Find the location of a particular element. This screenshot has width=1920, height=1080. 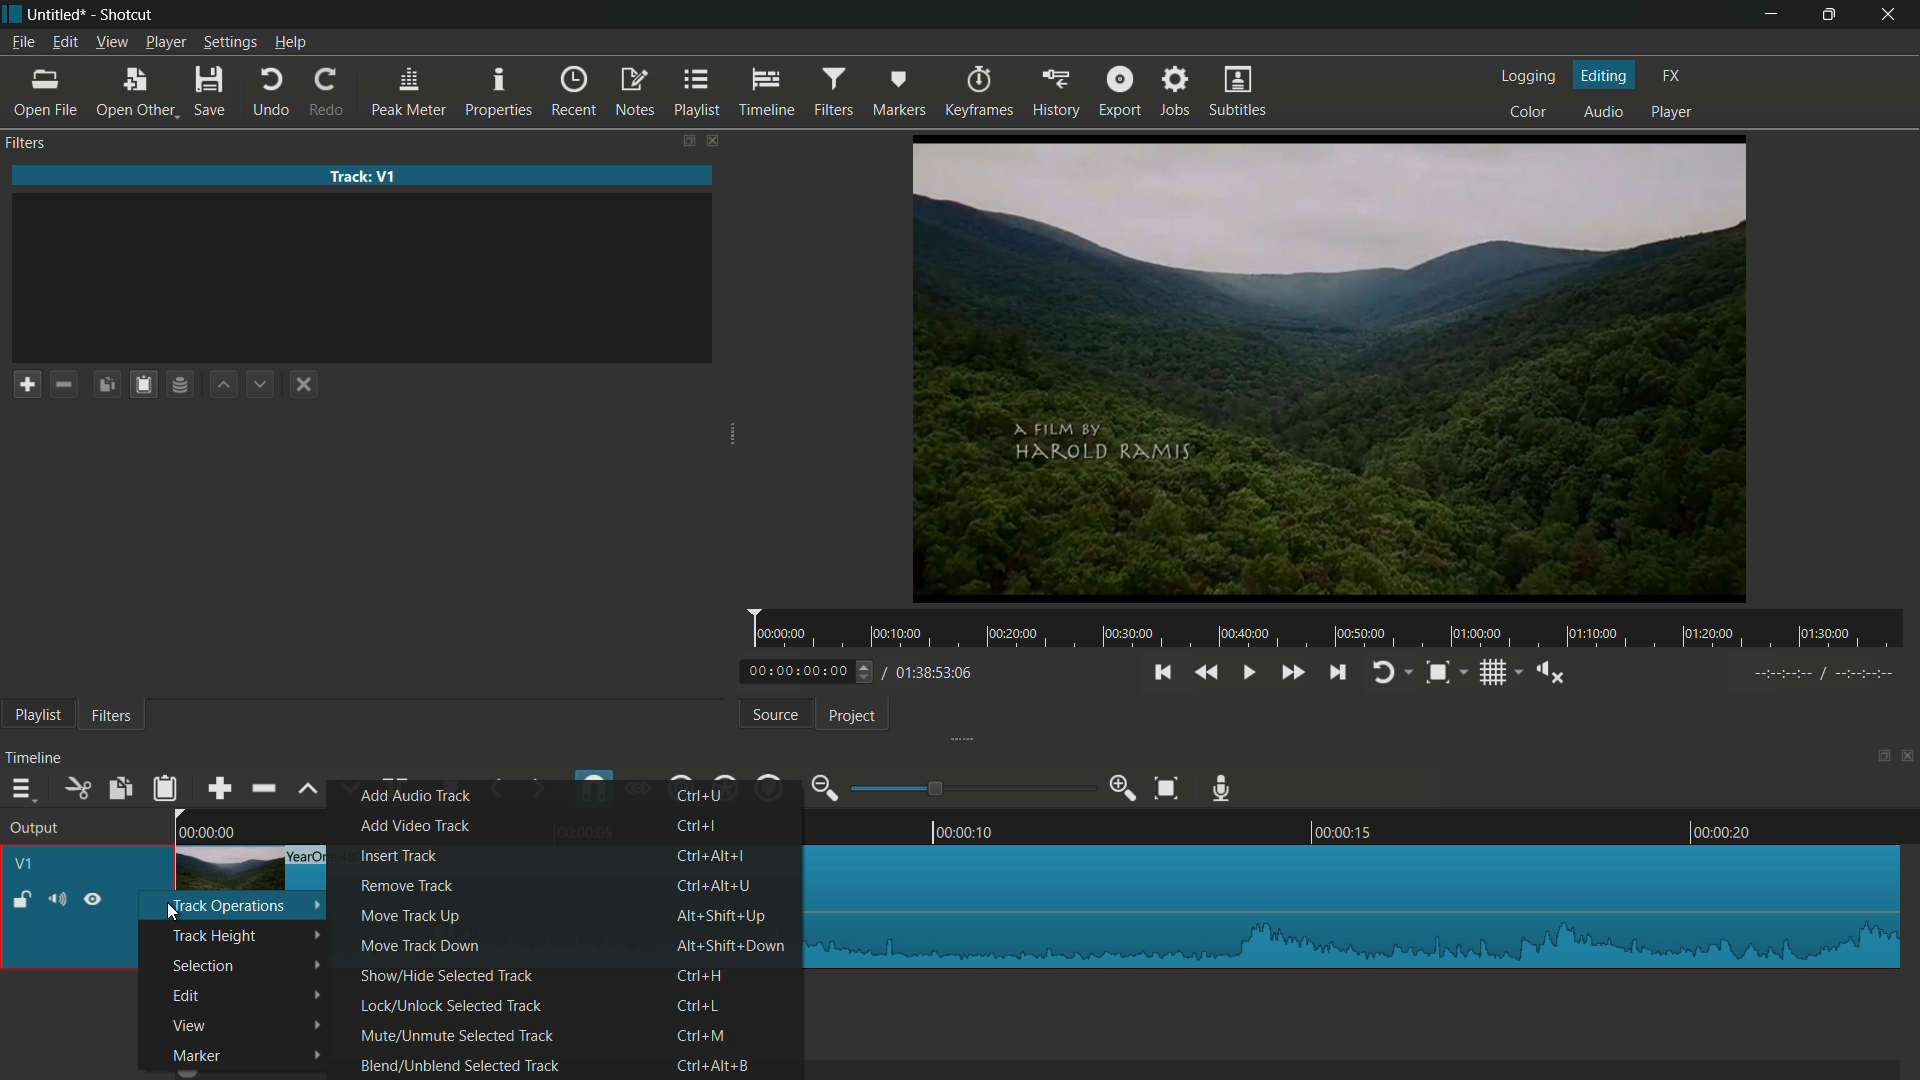

undo is located at coordinates (271, 93).